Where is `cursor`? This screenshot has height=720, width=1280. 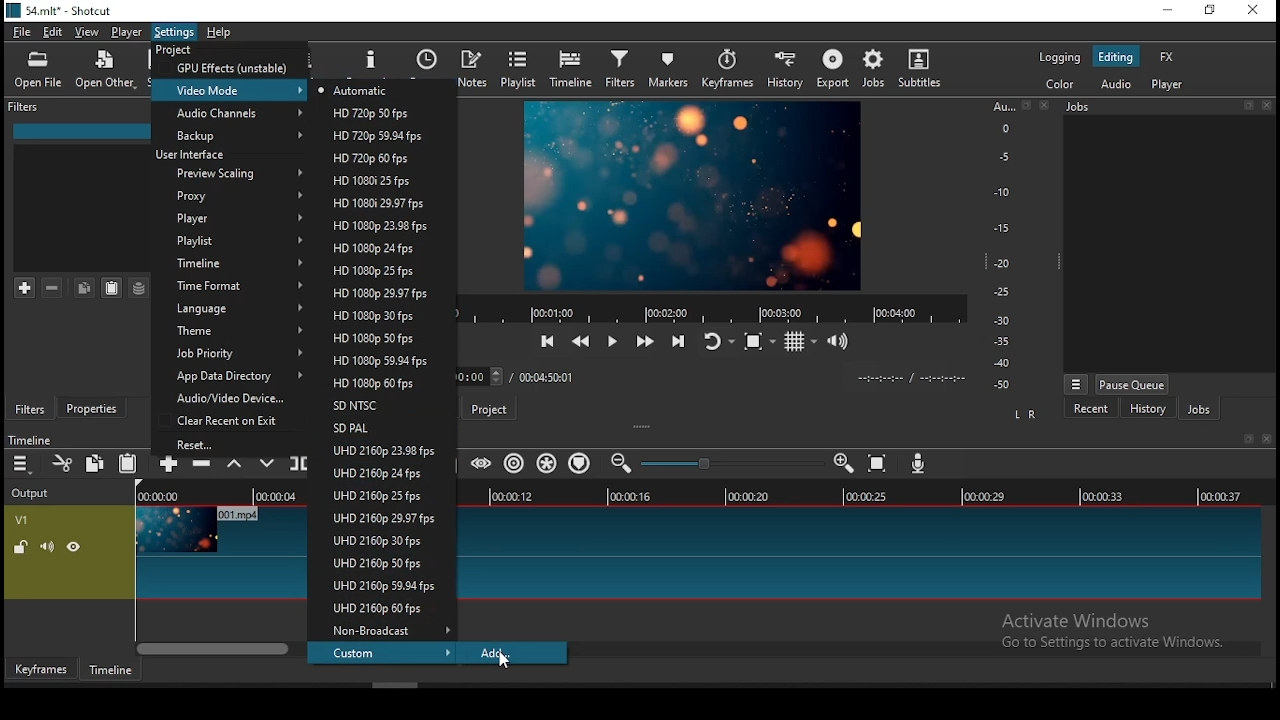
cursor is located at coordinates (507, 662).